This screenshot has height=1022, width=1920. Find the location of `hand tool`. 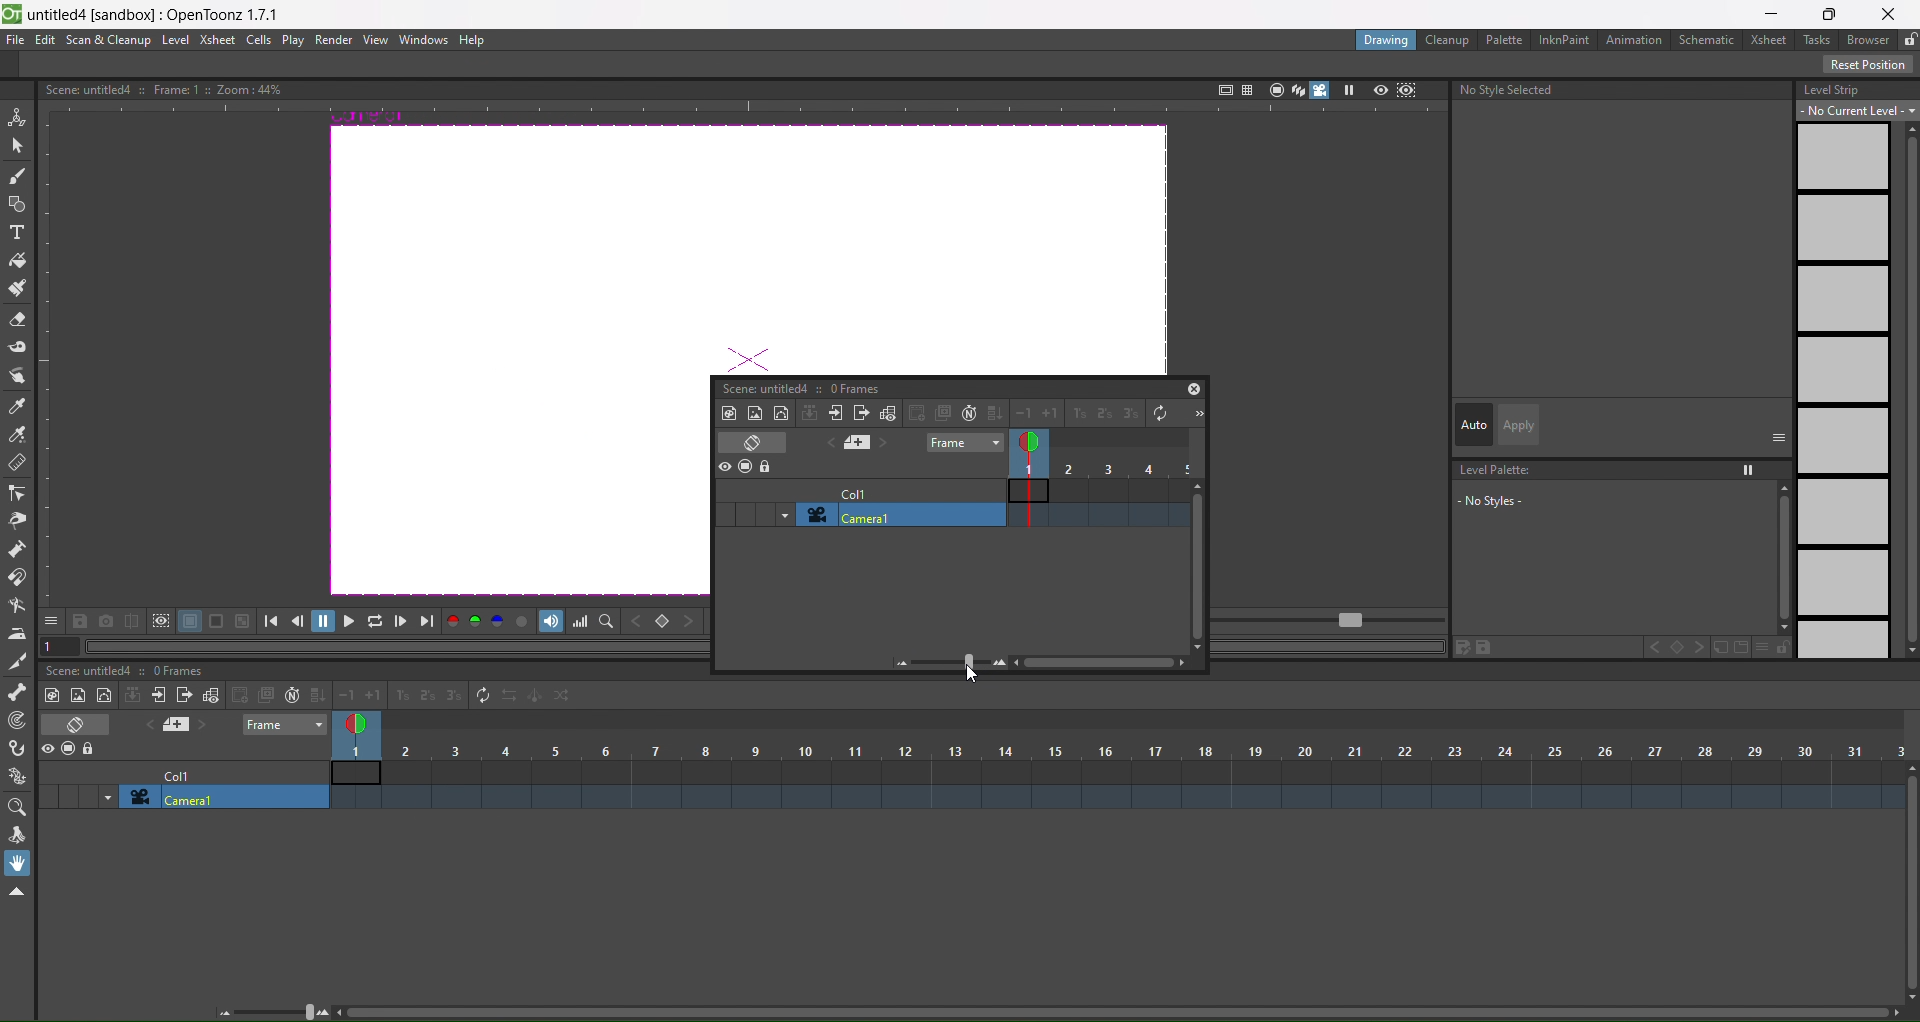

hand tool is located at coordinates (21, 863).